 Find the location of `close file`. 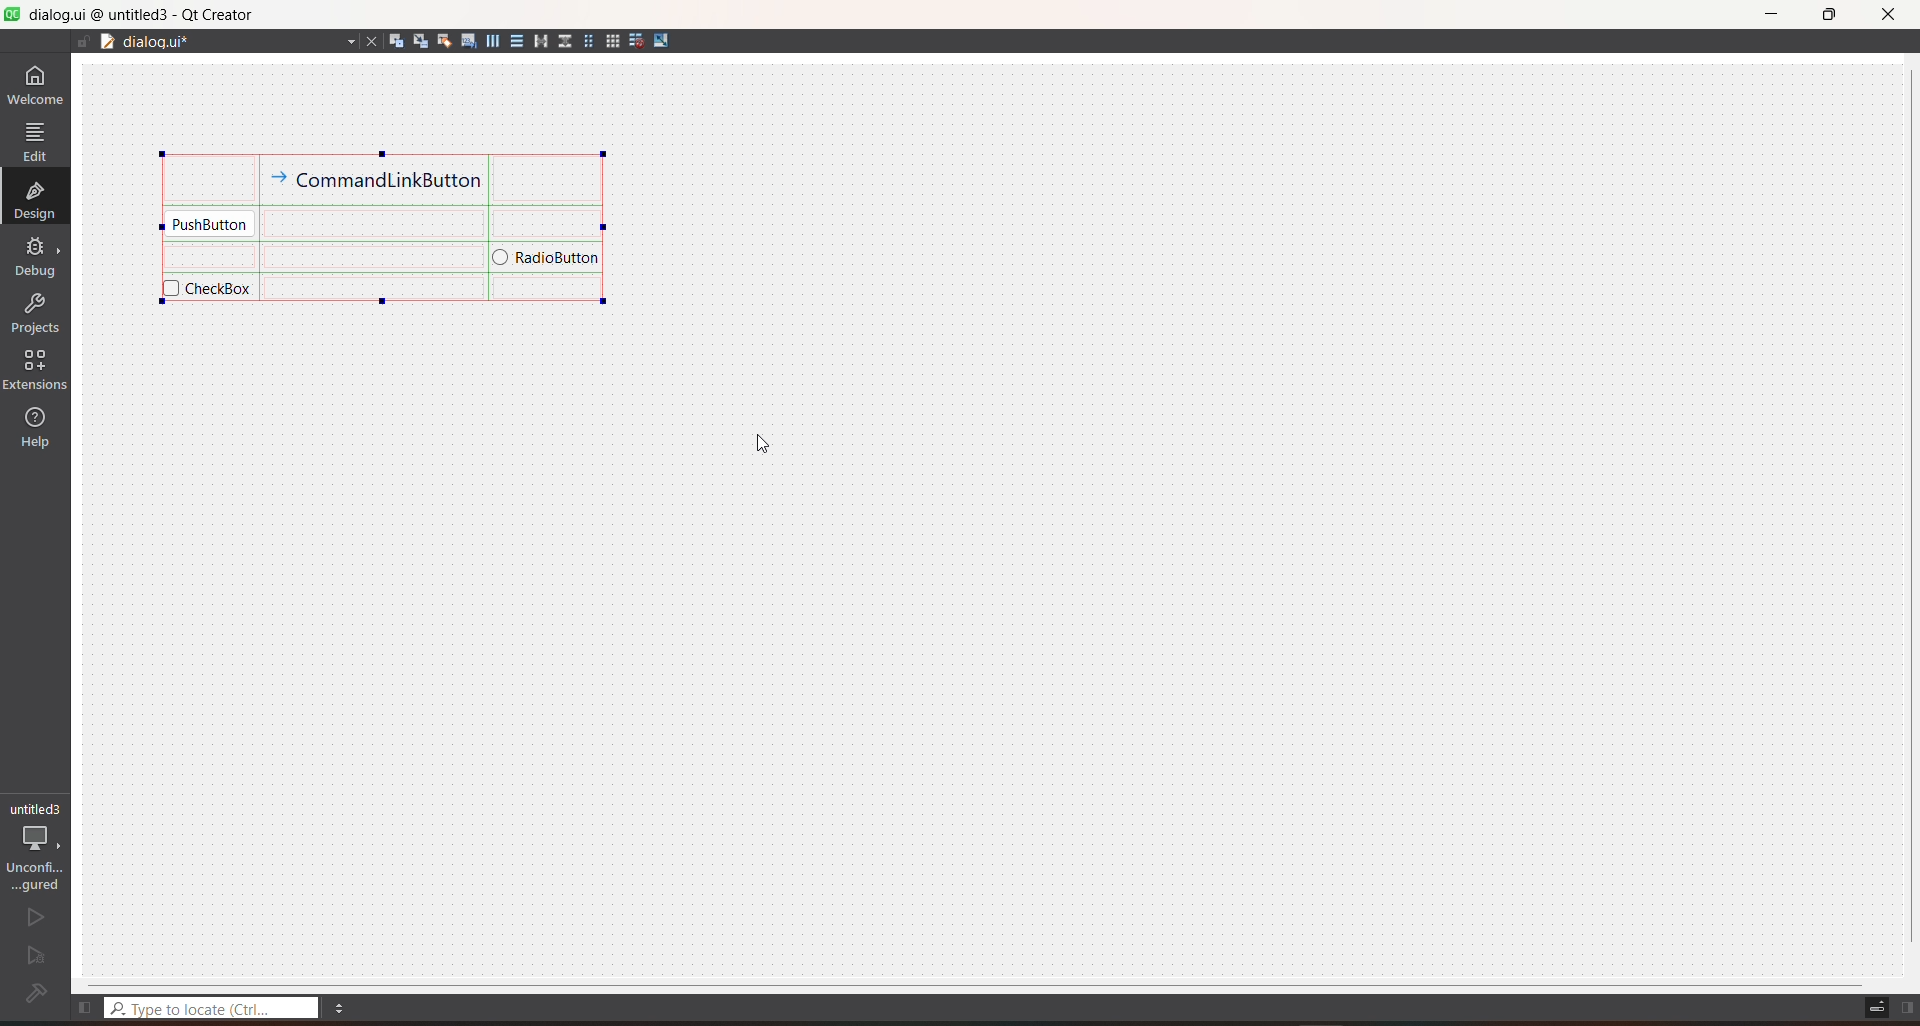

close file is located at coordinates (372, 40).